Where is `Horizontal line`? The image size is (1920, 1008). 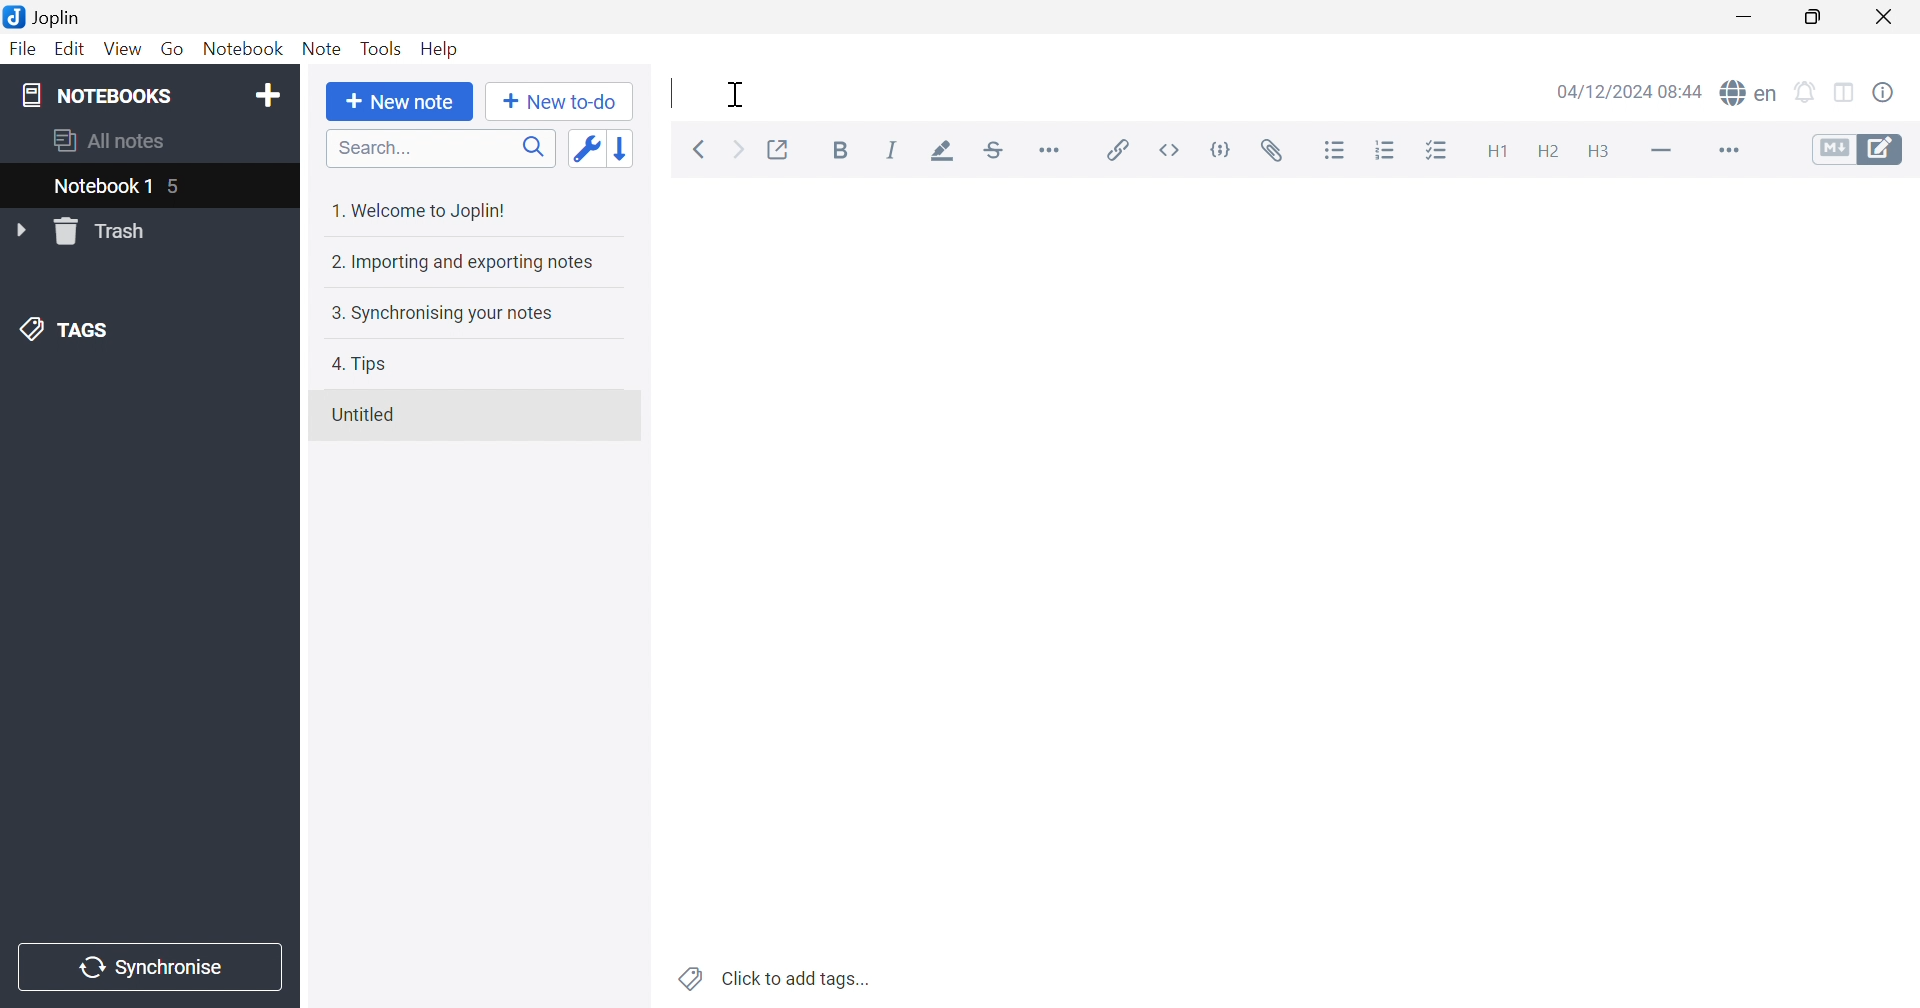 Horizontal line is located at coordinates (1661, 152).